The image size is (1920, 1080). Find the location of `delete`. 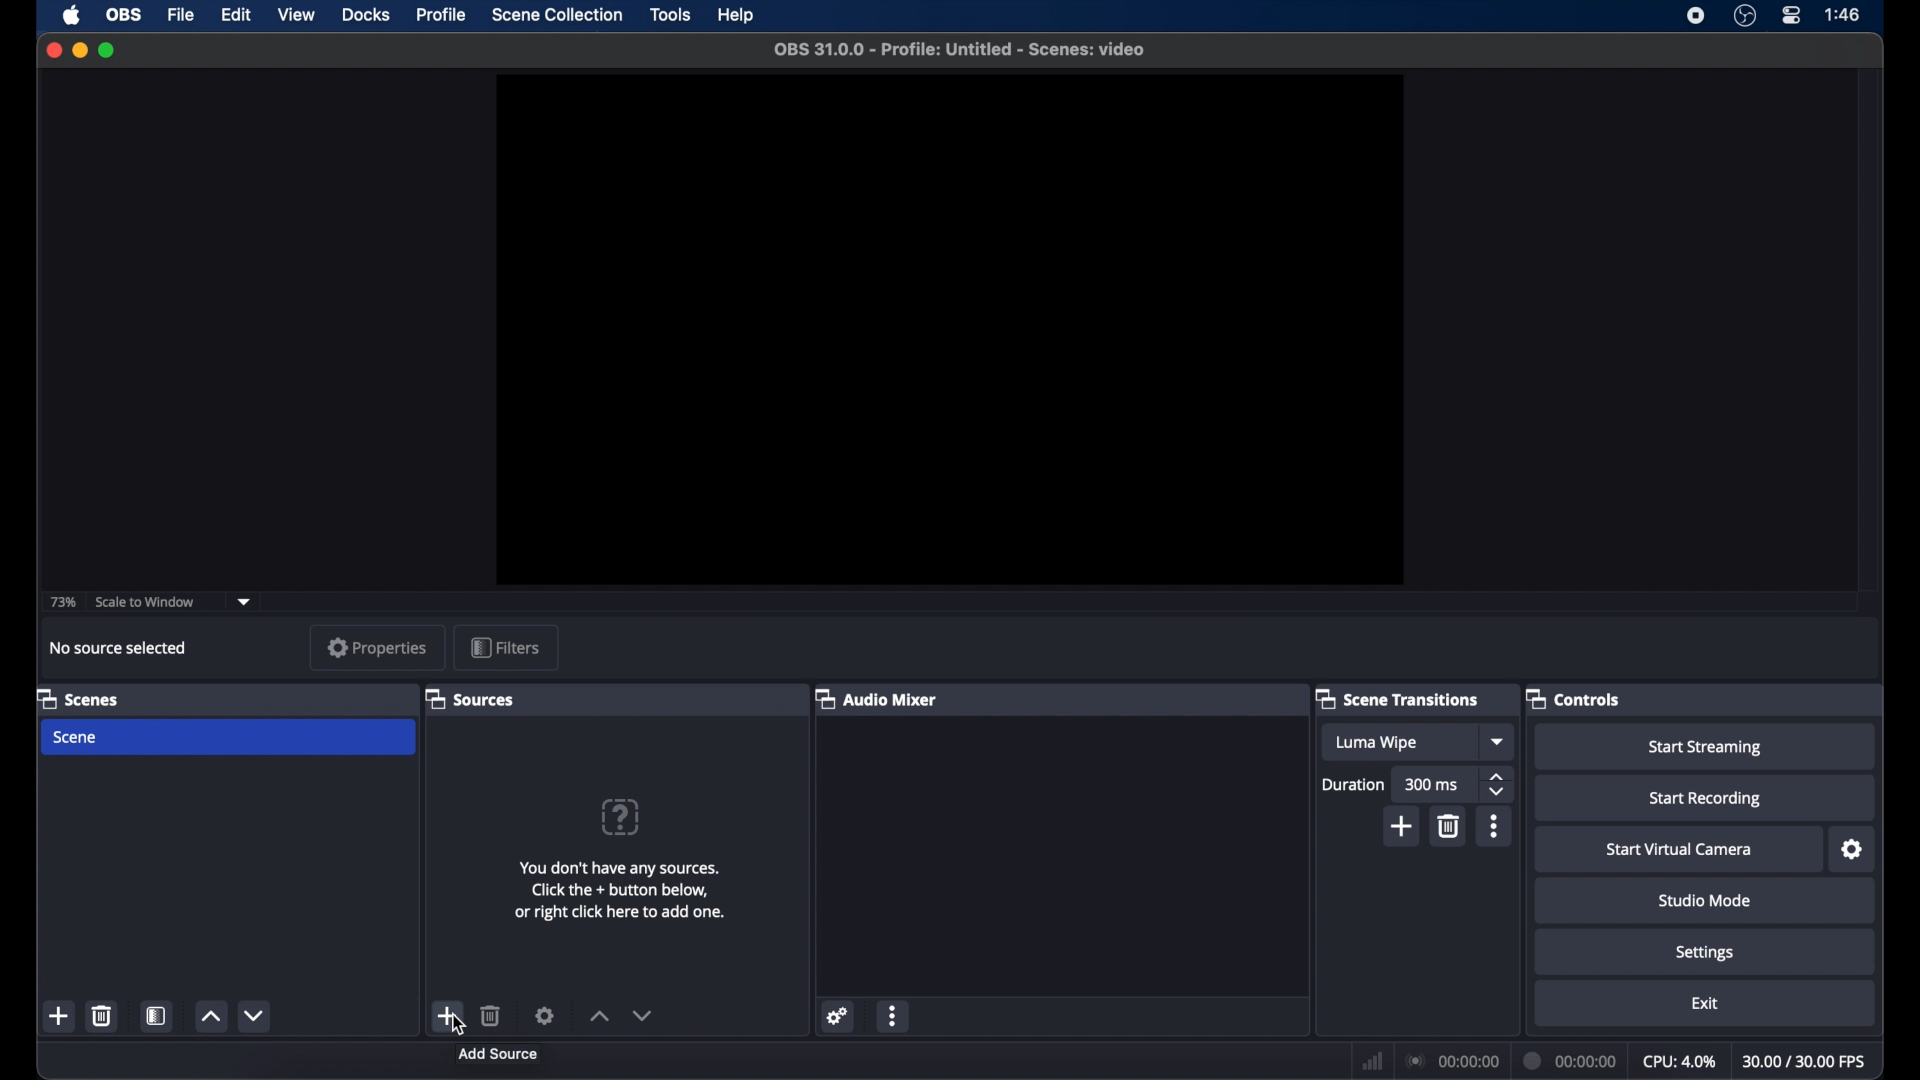

delete is located at coordinates (1450, 825).